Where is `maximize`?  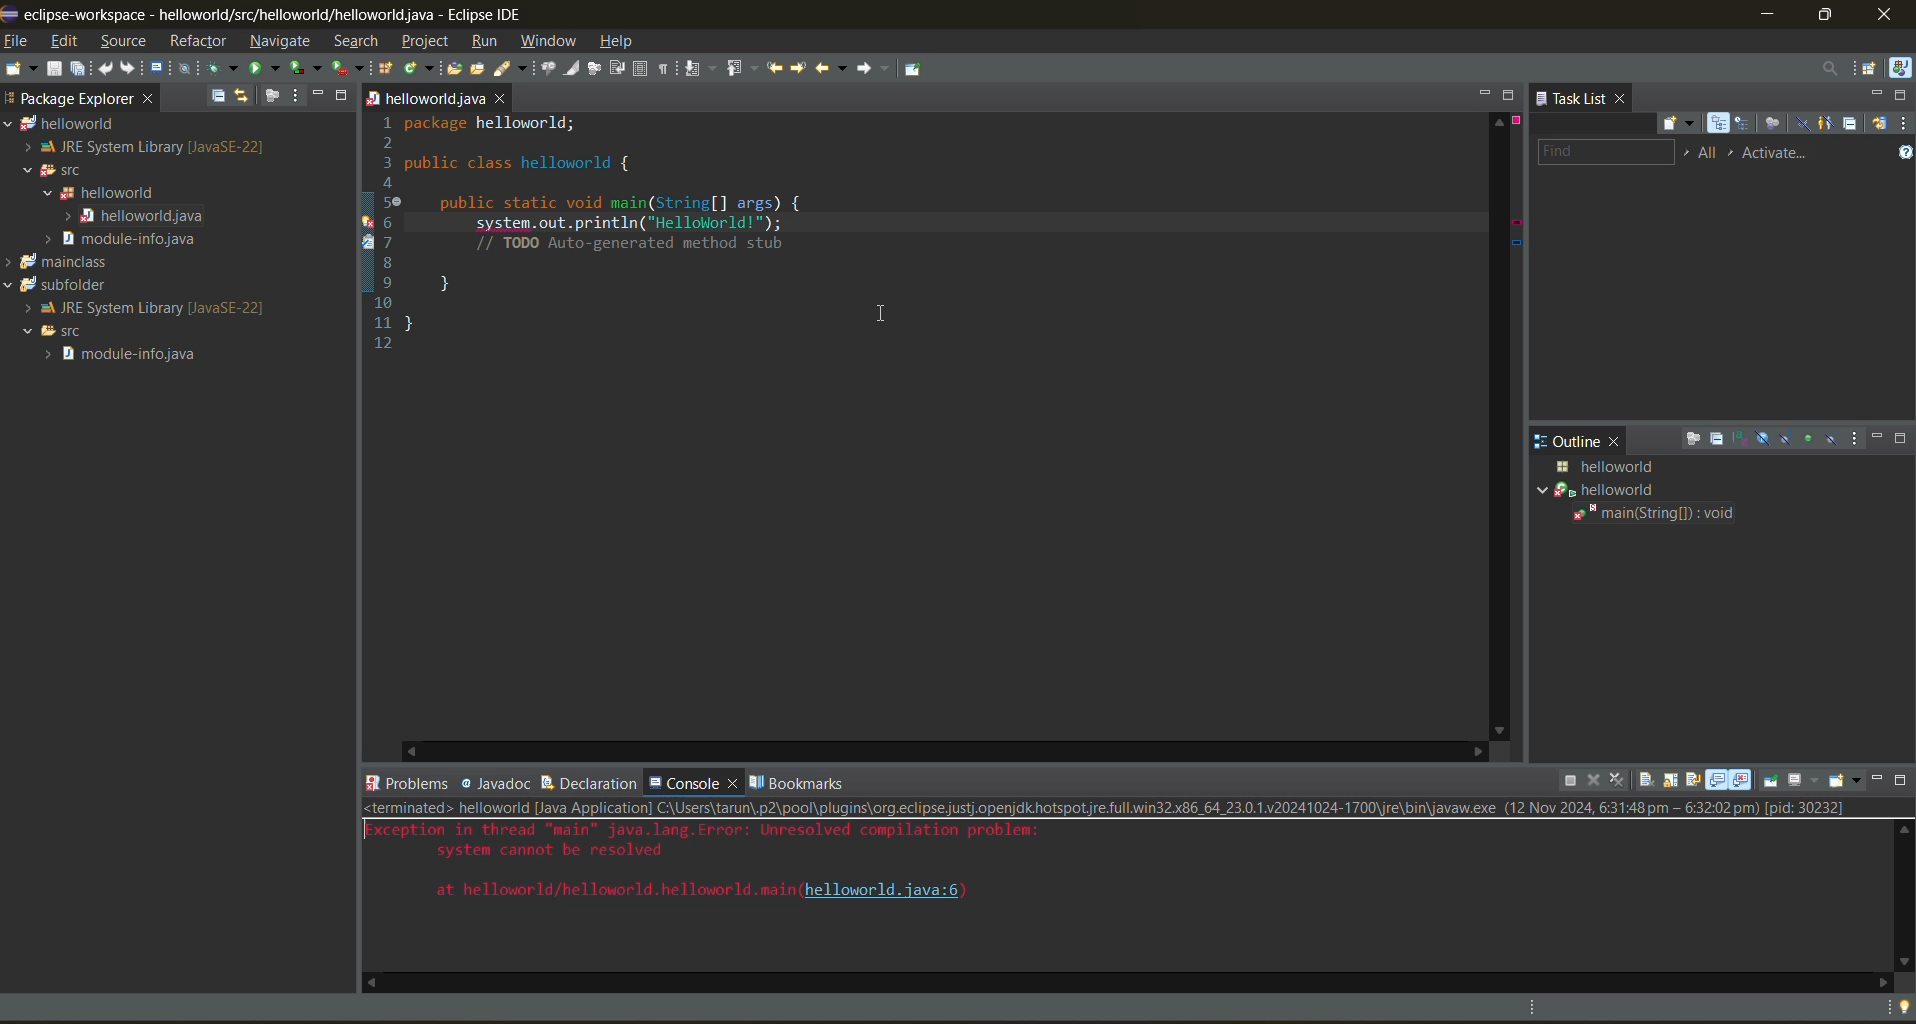 maximize is located at coordinates (1904, 784).